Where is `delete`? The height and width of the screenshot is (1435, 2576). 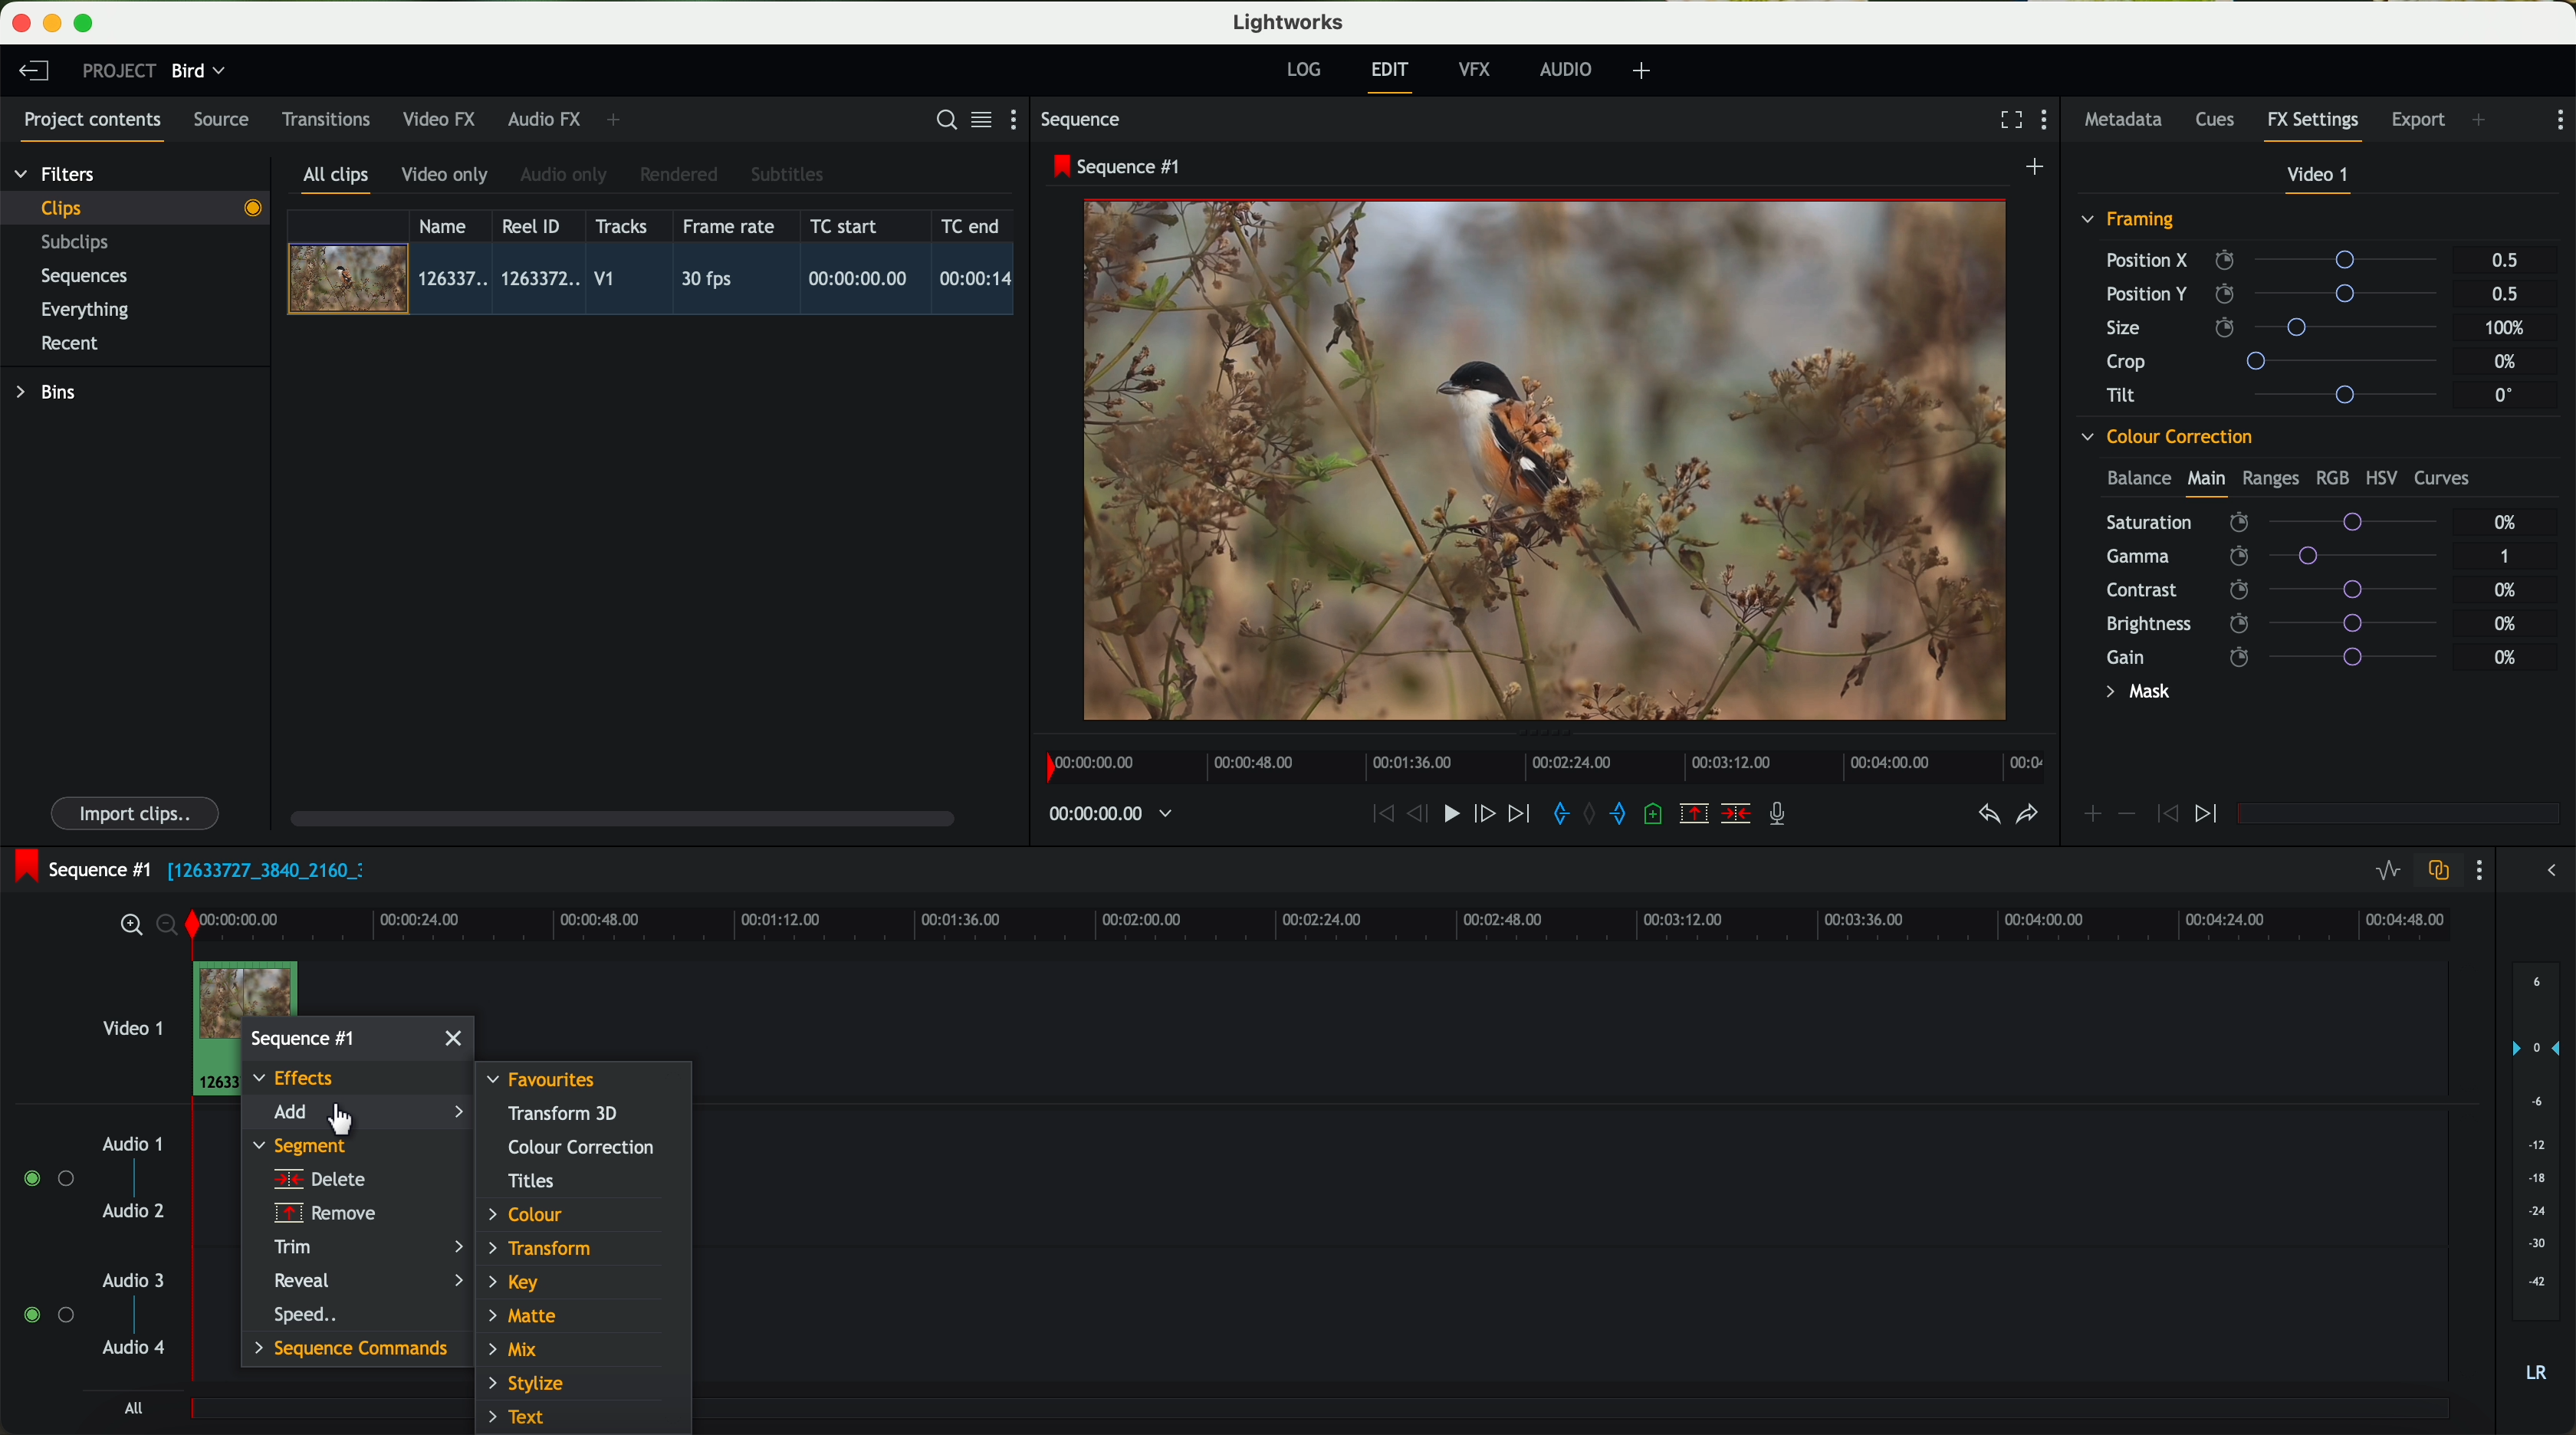 delete is located at coordinates (322, 1181).